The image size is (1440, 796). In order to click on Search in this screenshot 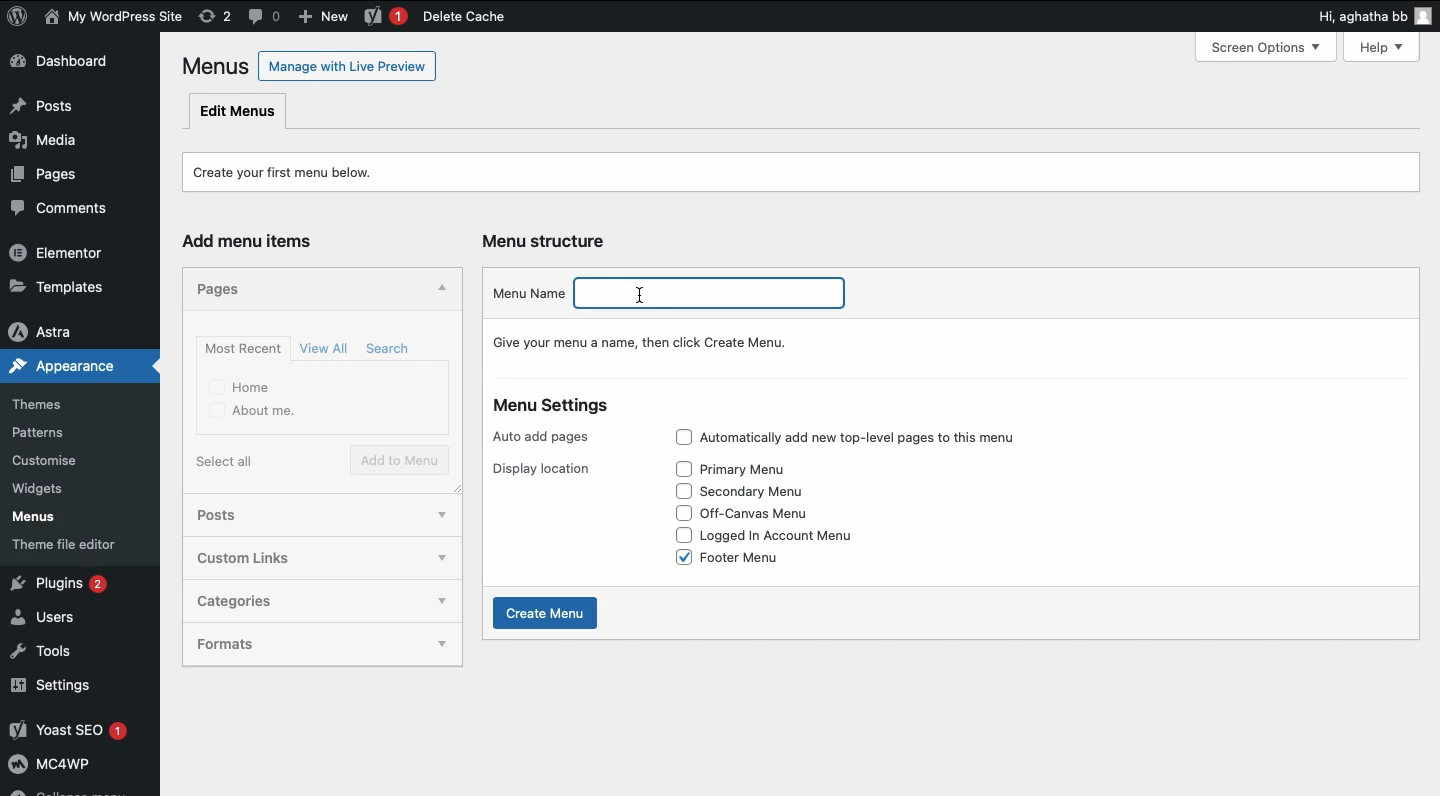, I will do `click(386, 349)`.